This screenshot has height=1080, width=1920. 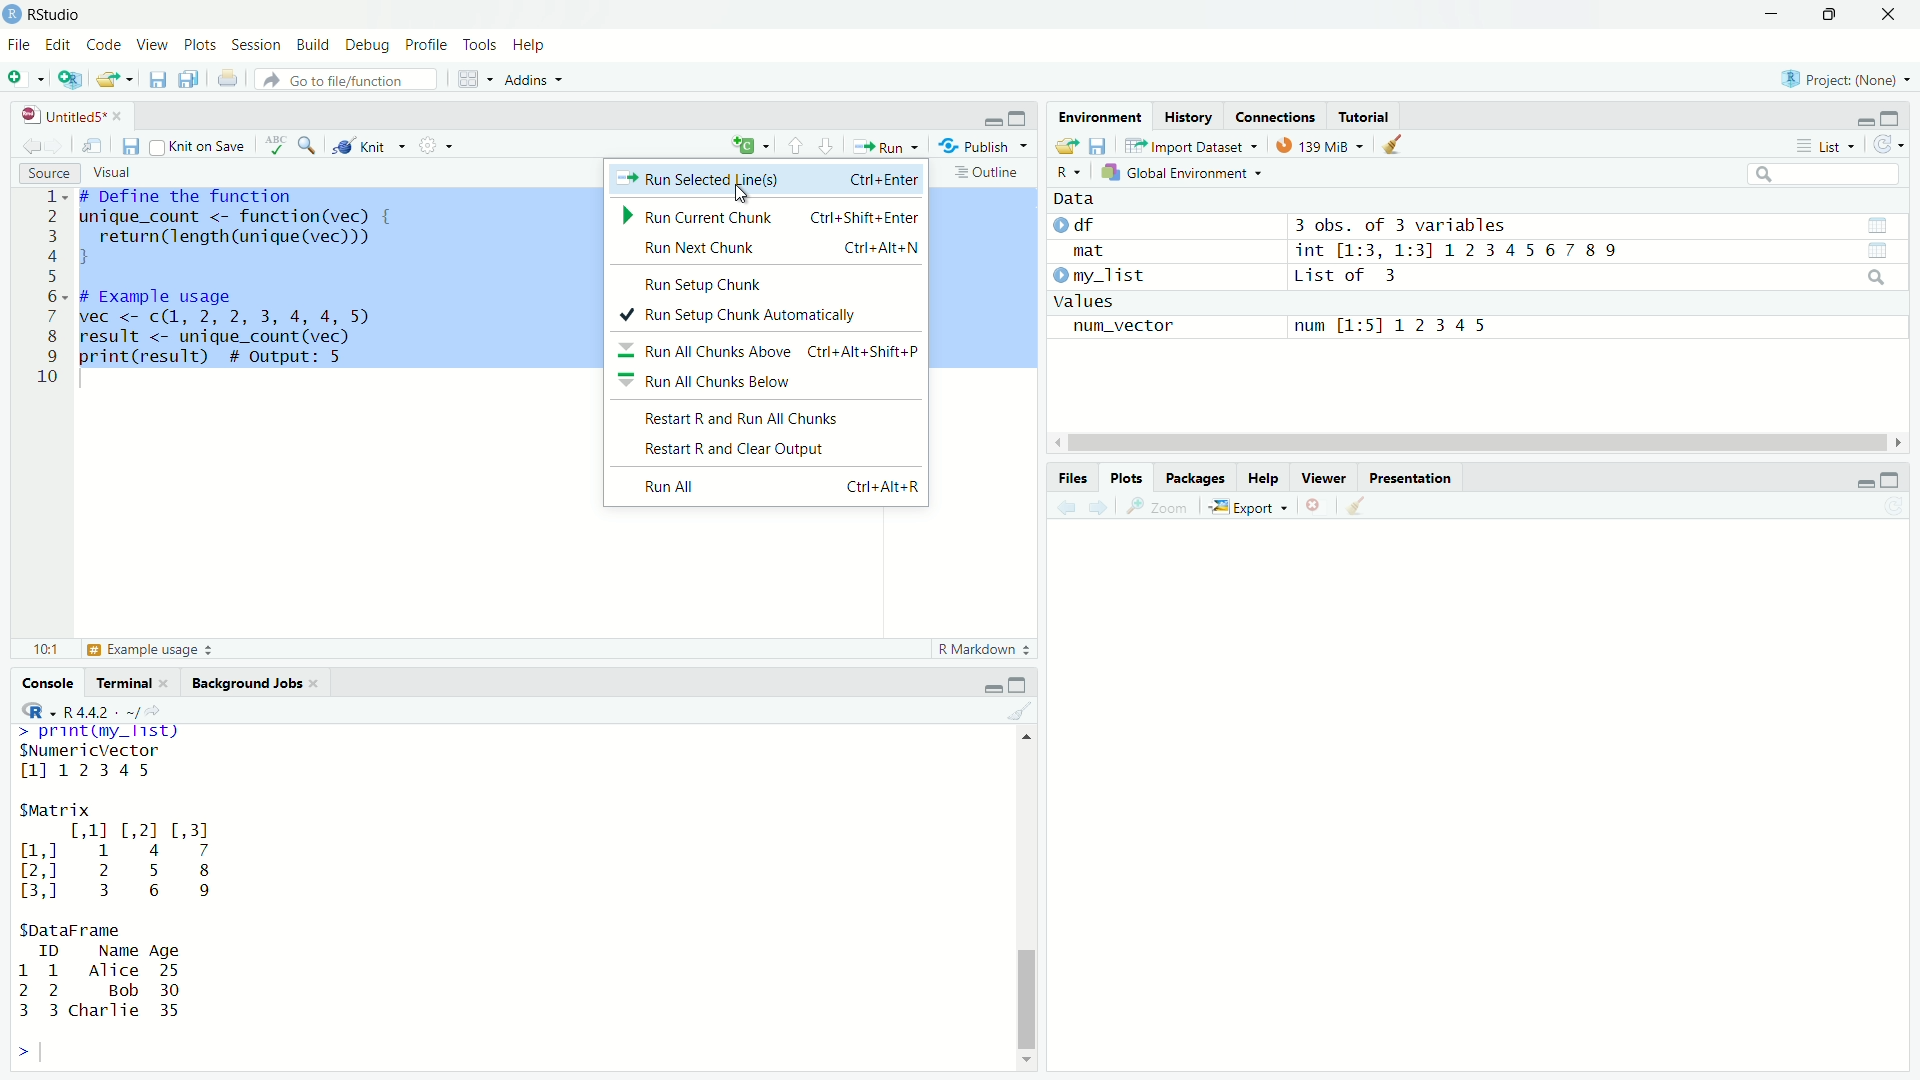 What do you see at coordinates (748, 146) in the screenshot?
I see `insert new code chunk` at bounding box center [748, 146].